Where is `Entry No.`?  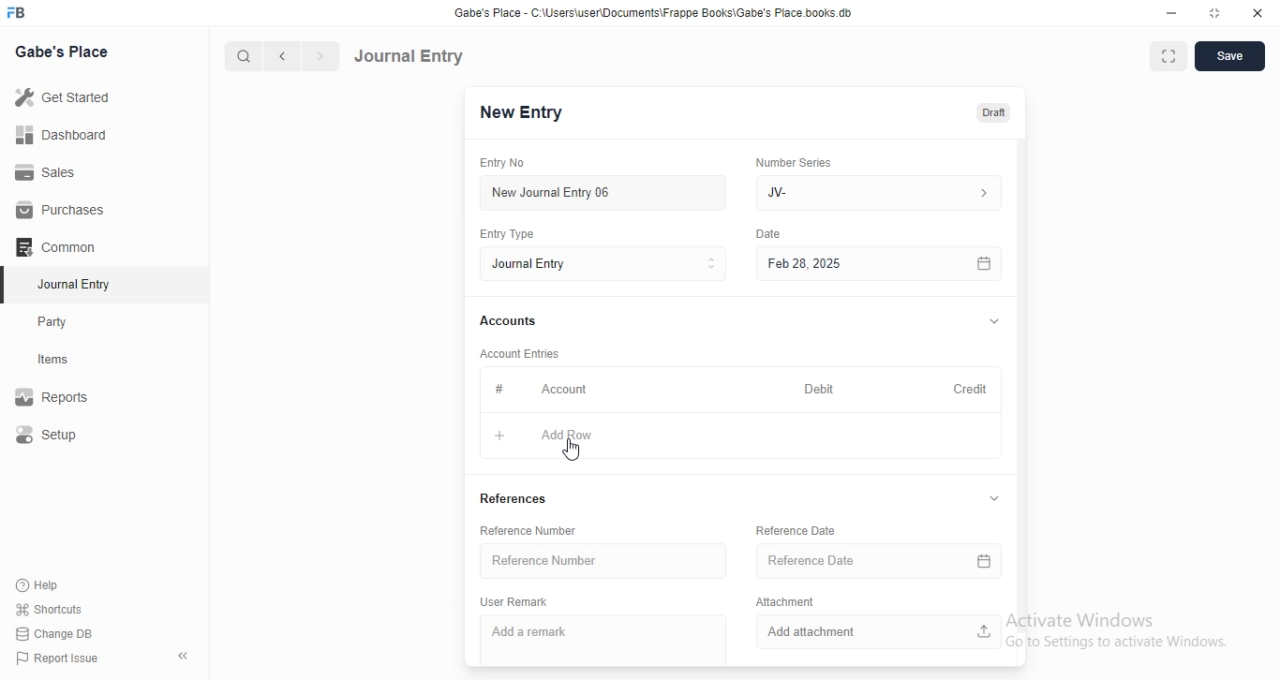
Entry No. is located at coordinates (508, 163).